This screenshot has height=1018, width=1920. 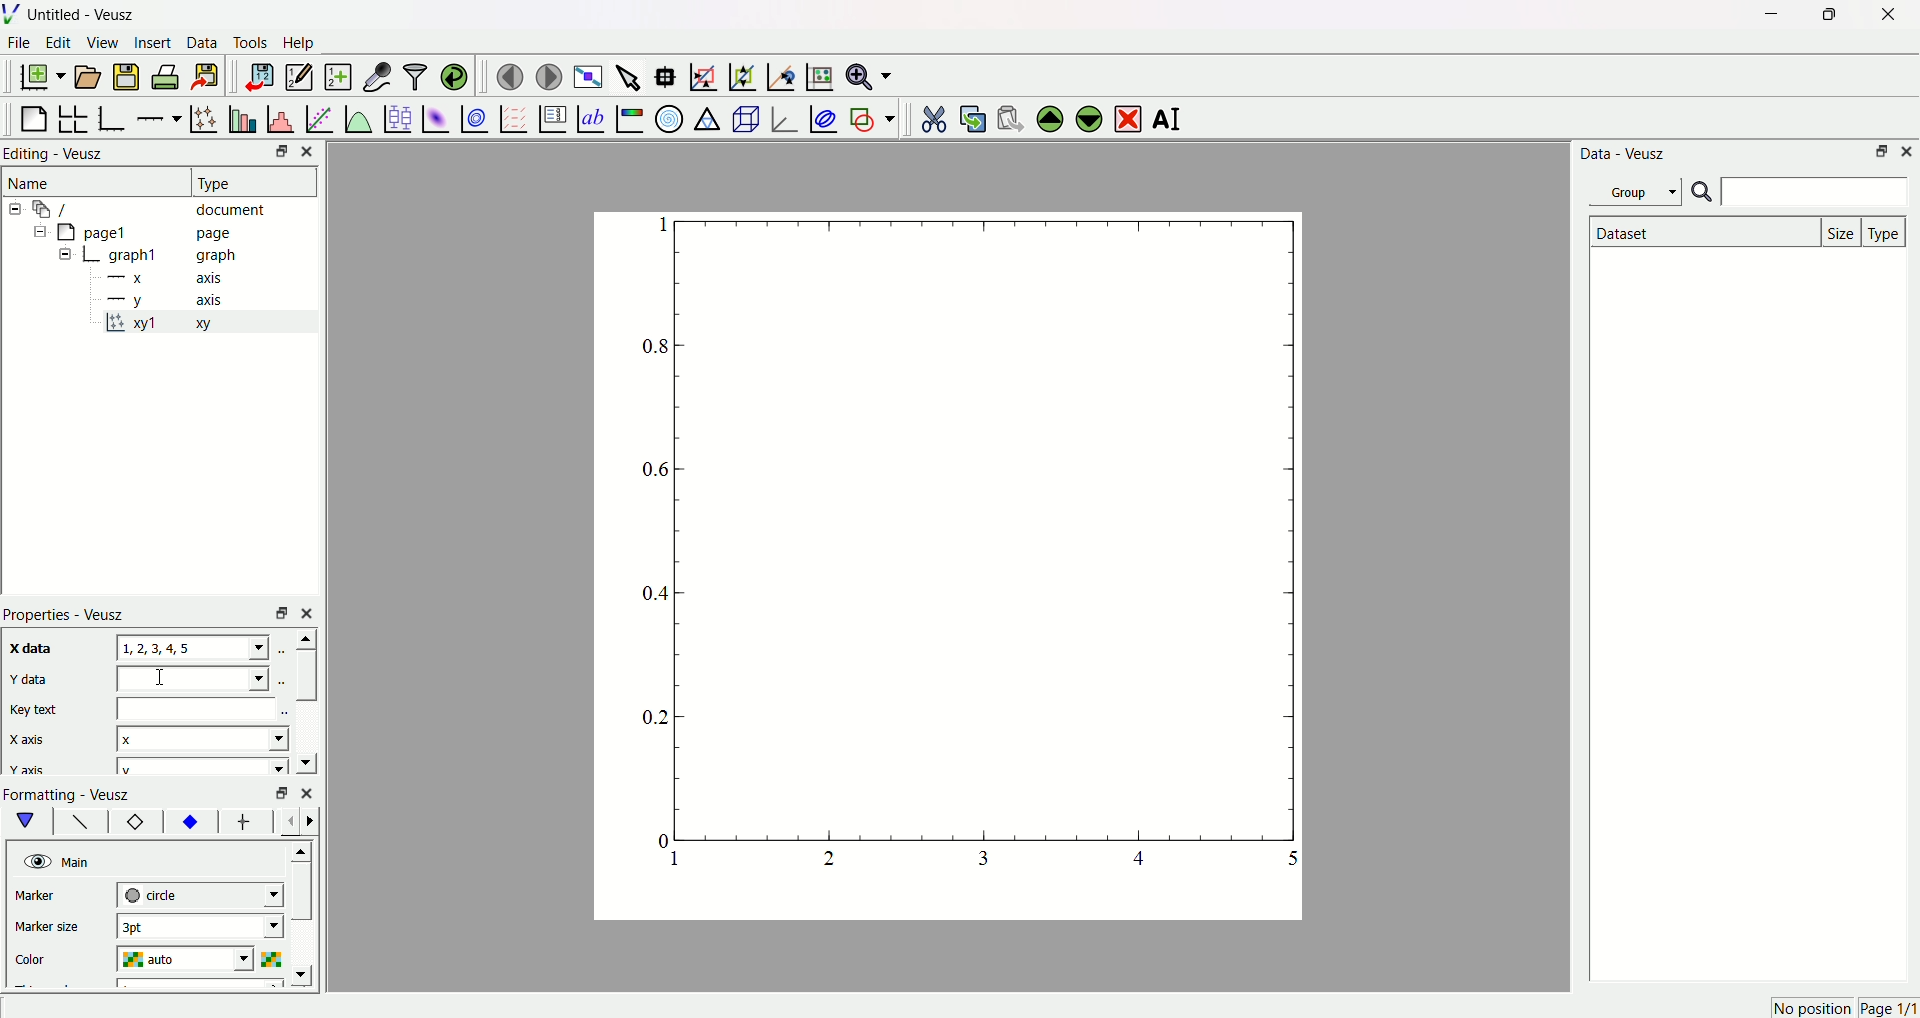 What do you see at coordinates (203, 45) in the screenshot?
I see `Data` at bounding box center [203, 45].